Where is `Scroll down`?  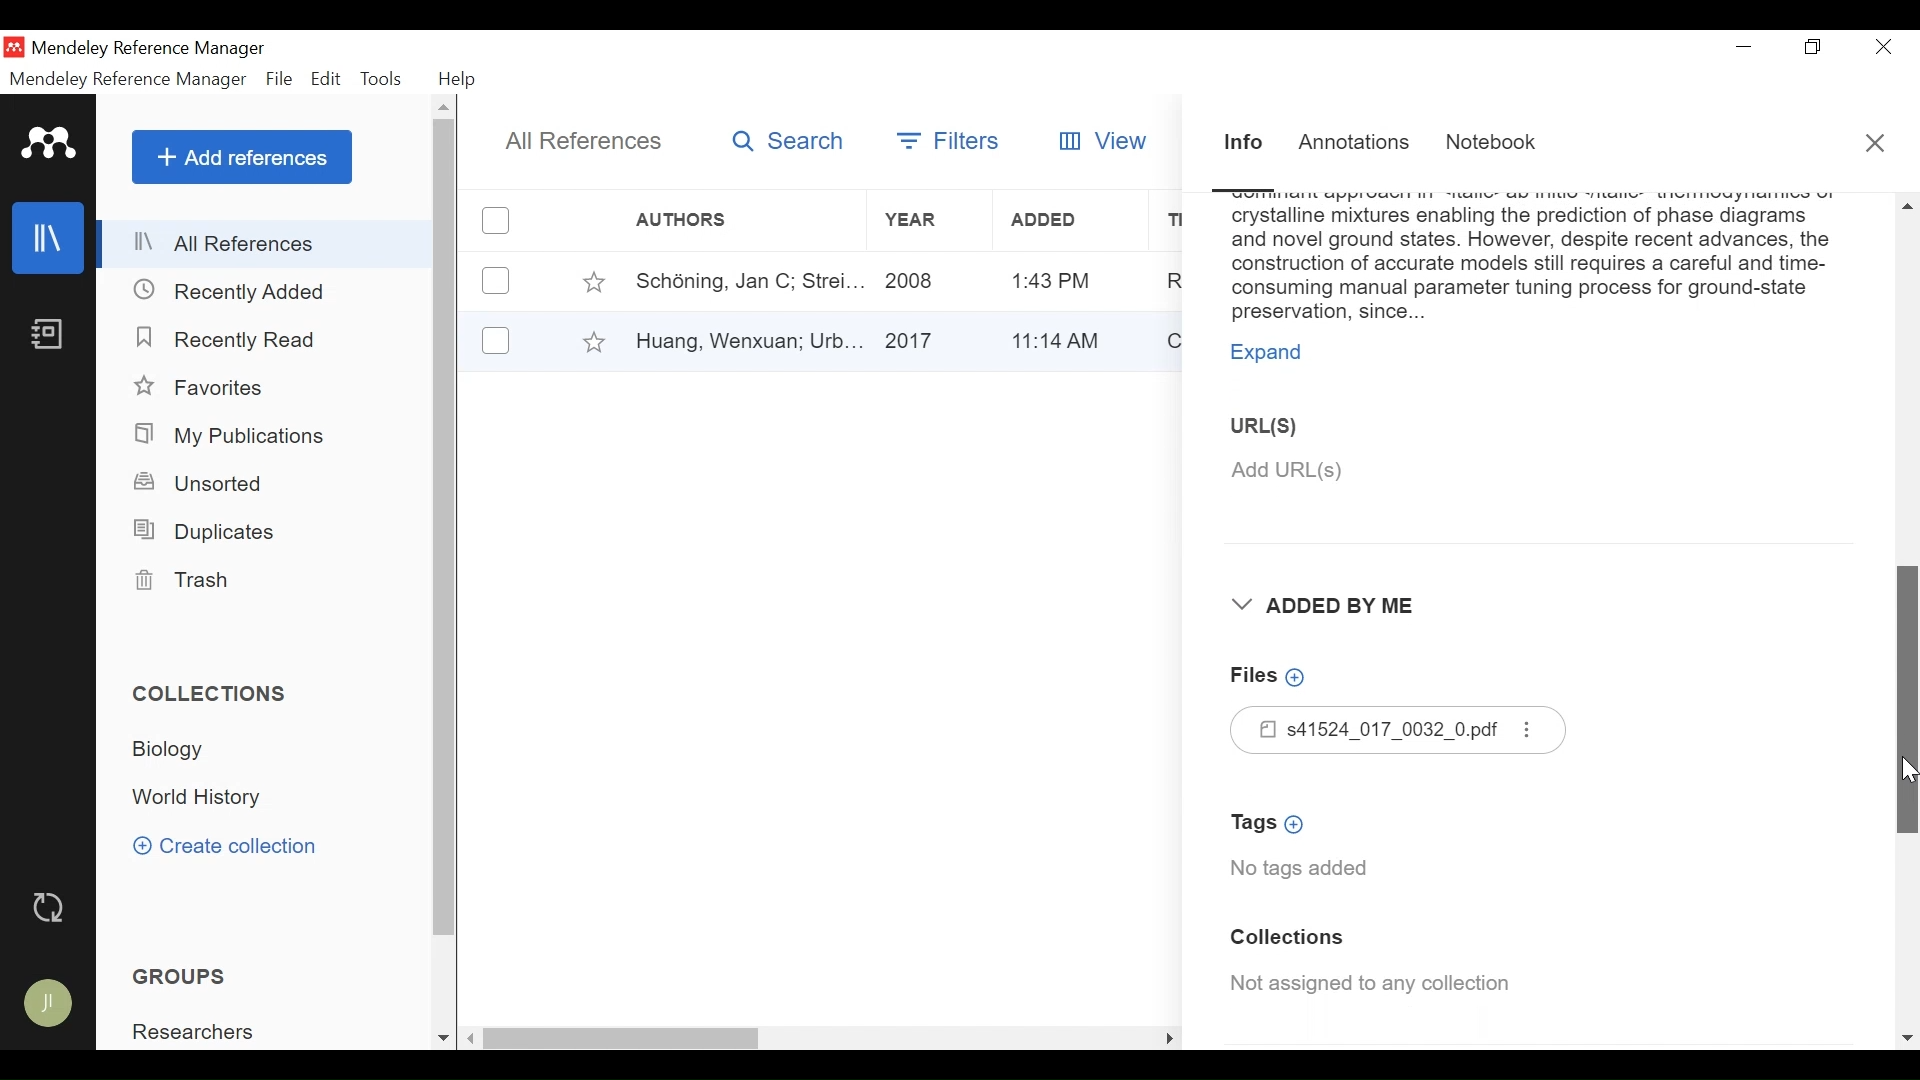 Scroll down is located at coordinates (443, 1040).